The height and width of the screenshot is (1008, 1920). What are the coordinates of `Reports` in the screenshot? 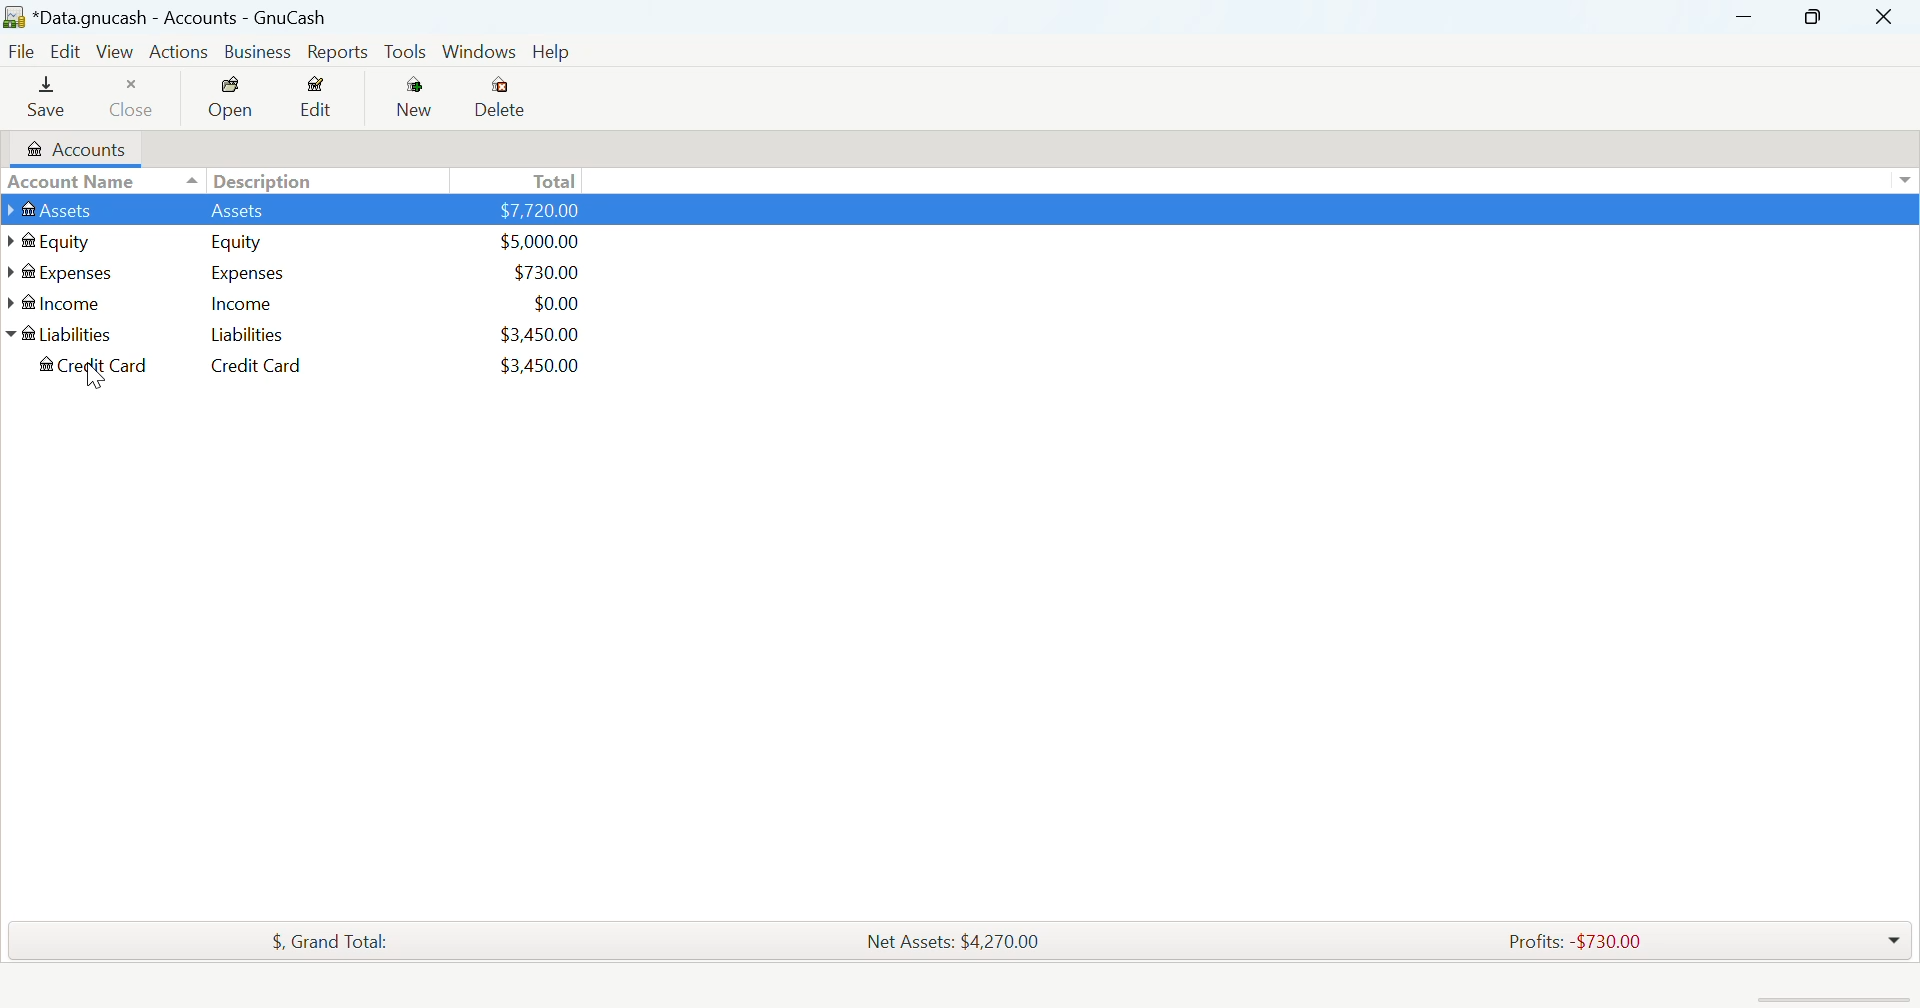 It's located at (336, 54).